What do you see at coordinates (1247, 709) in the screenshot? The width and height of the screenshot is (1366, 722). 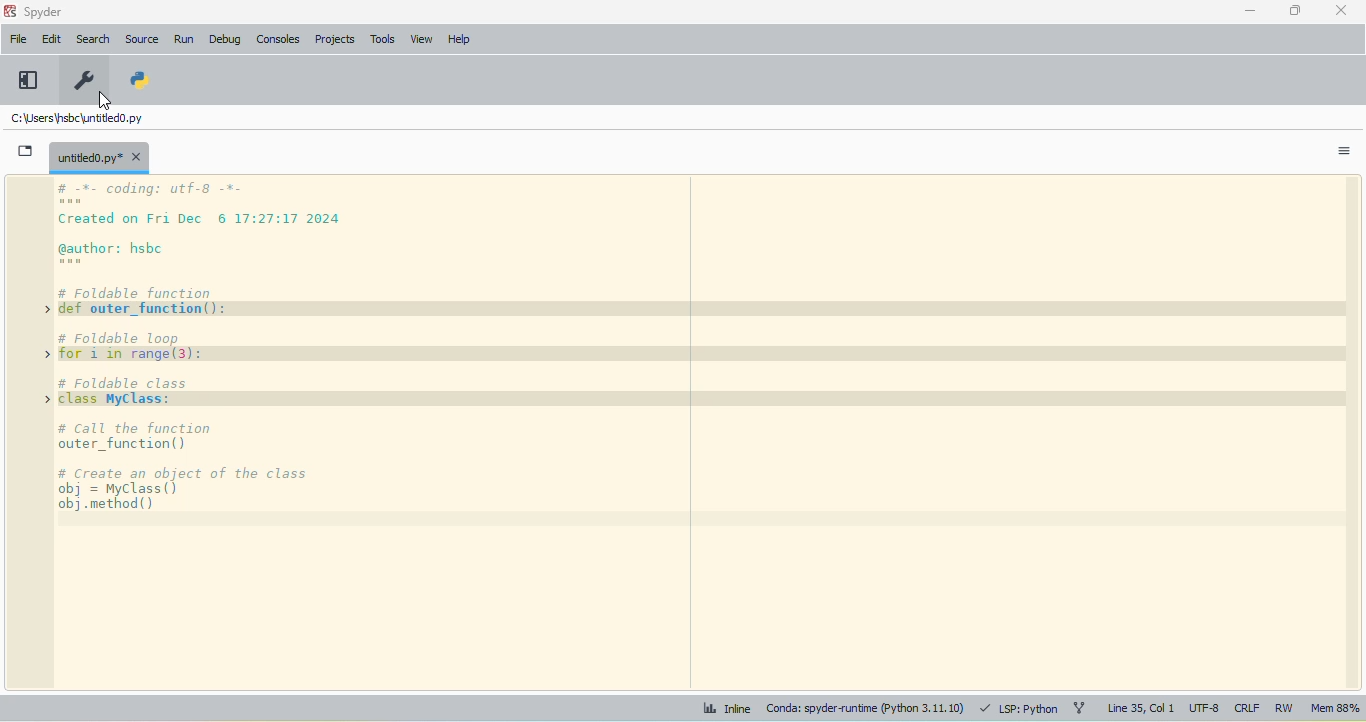 I see `CRLF` at bounding box center [1247, 709].